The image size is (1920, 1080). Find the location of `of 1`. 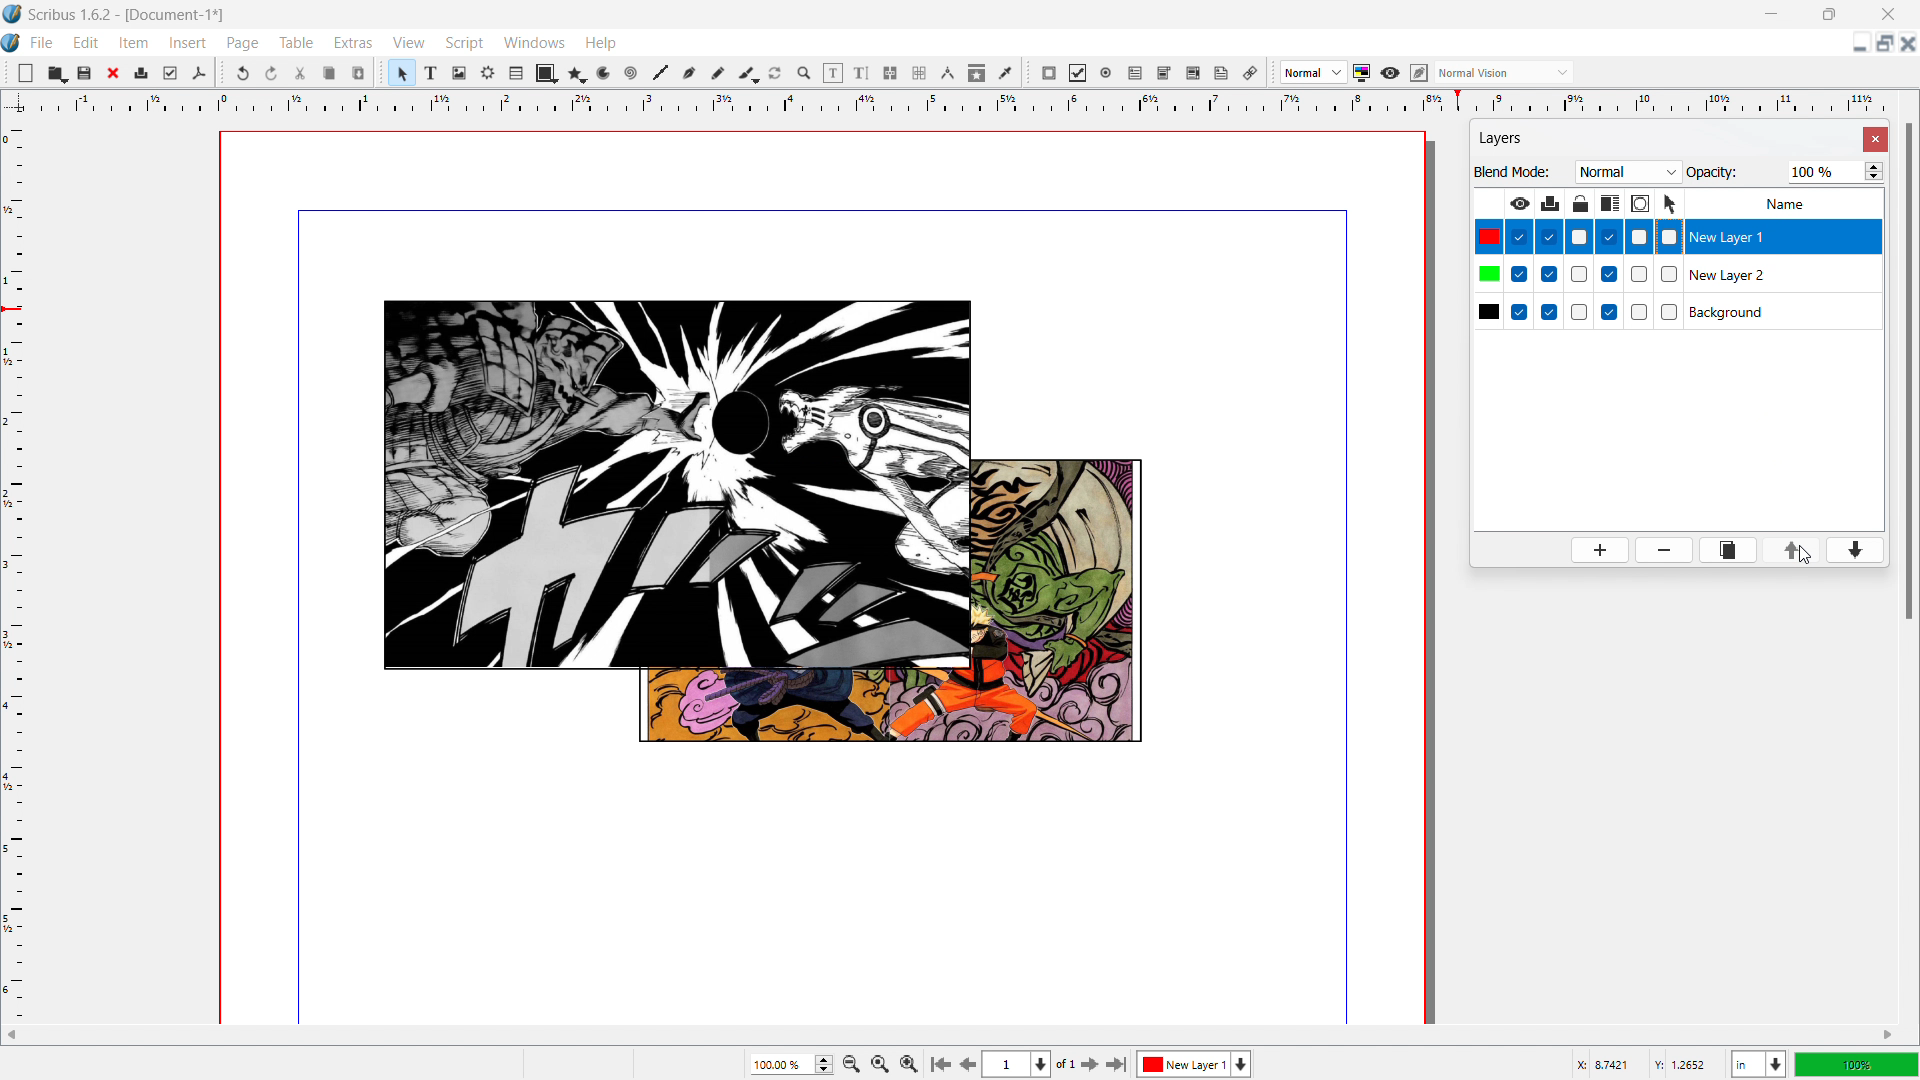

of 1 is located at coordinates (1066, 1065).